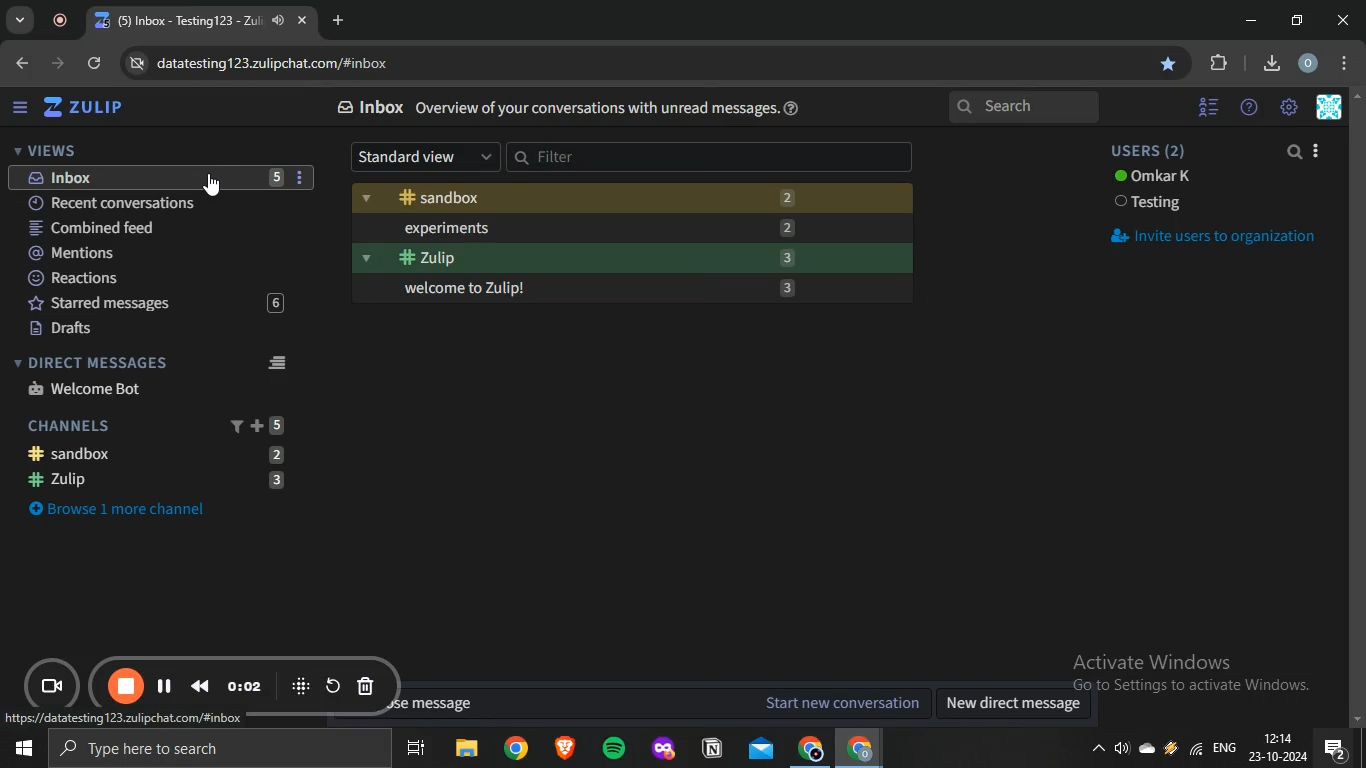 The width and height of the screenshot is (1366, 768). Describe the element at coordinates (1299, 20) in the screenshot. I see `restore window` at that location.